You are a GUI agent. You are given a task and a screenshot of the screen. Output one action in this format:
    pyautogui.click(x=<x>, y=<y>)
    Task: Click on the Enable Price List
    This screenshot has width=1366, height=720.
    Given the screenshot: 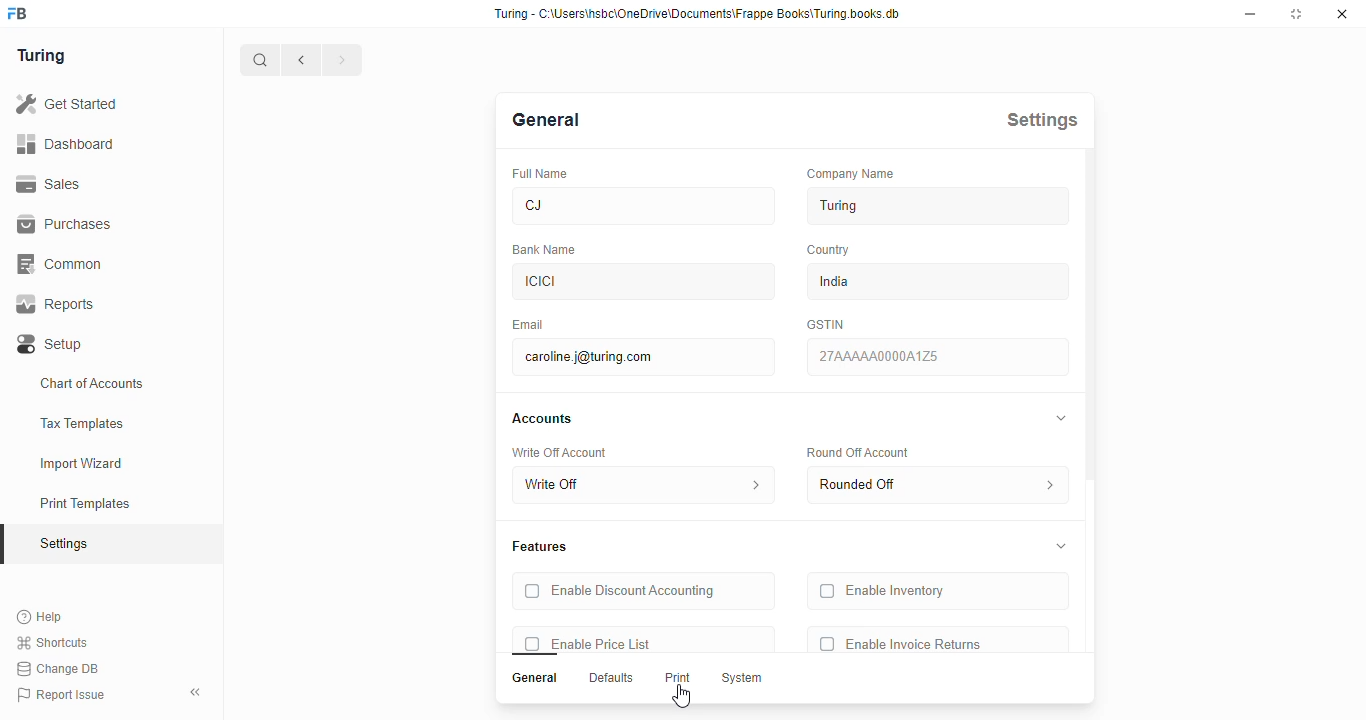 What is the action you would take?
    pyautogui.click(x=602, y=643)
    